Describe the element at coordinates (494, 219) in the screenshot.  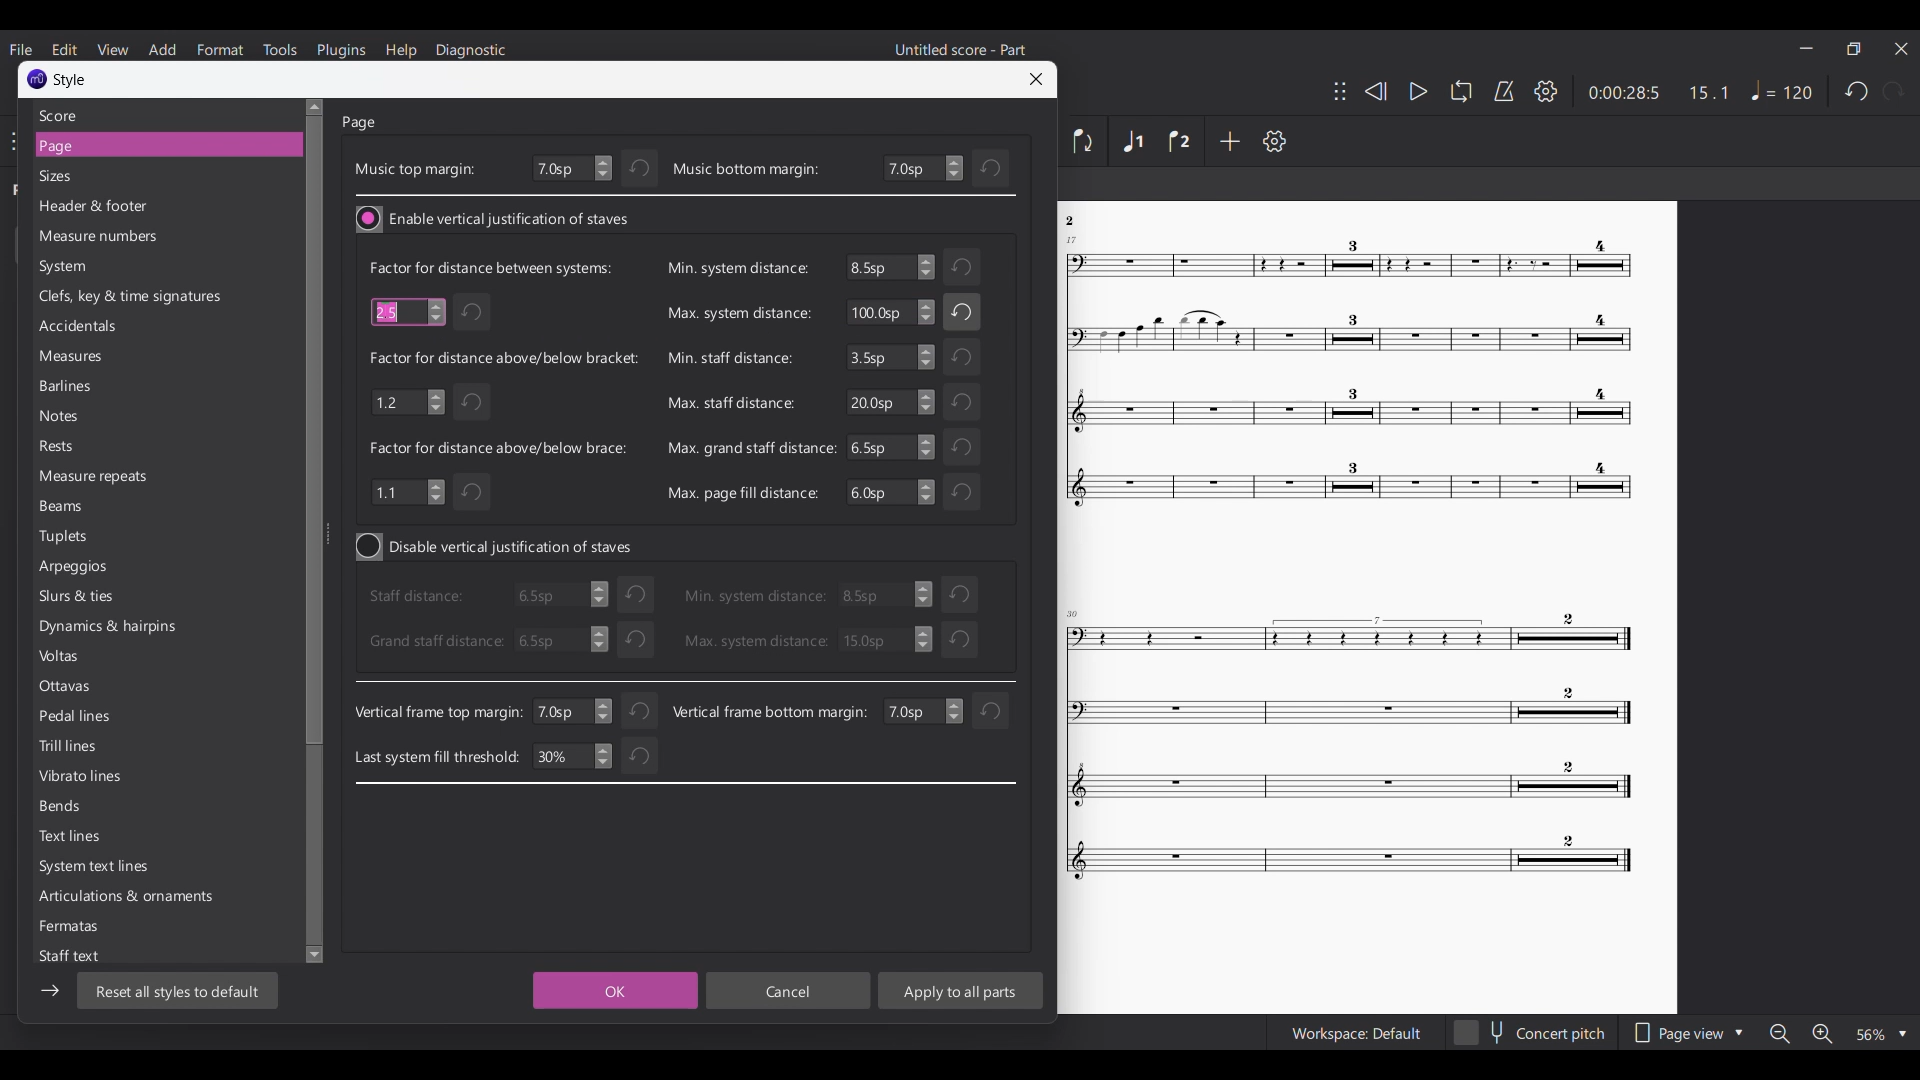
I see `Toggle for vertical justification` at that location.